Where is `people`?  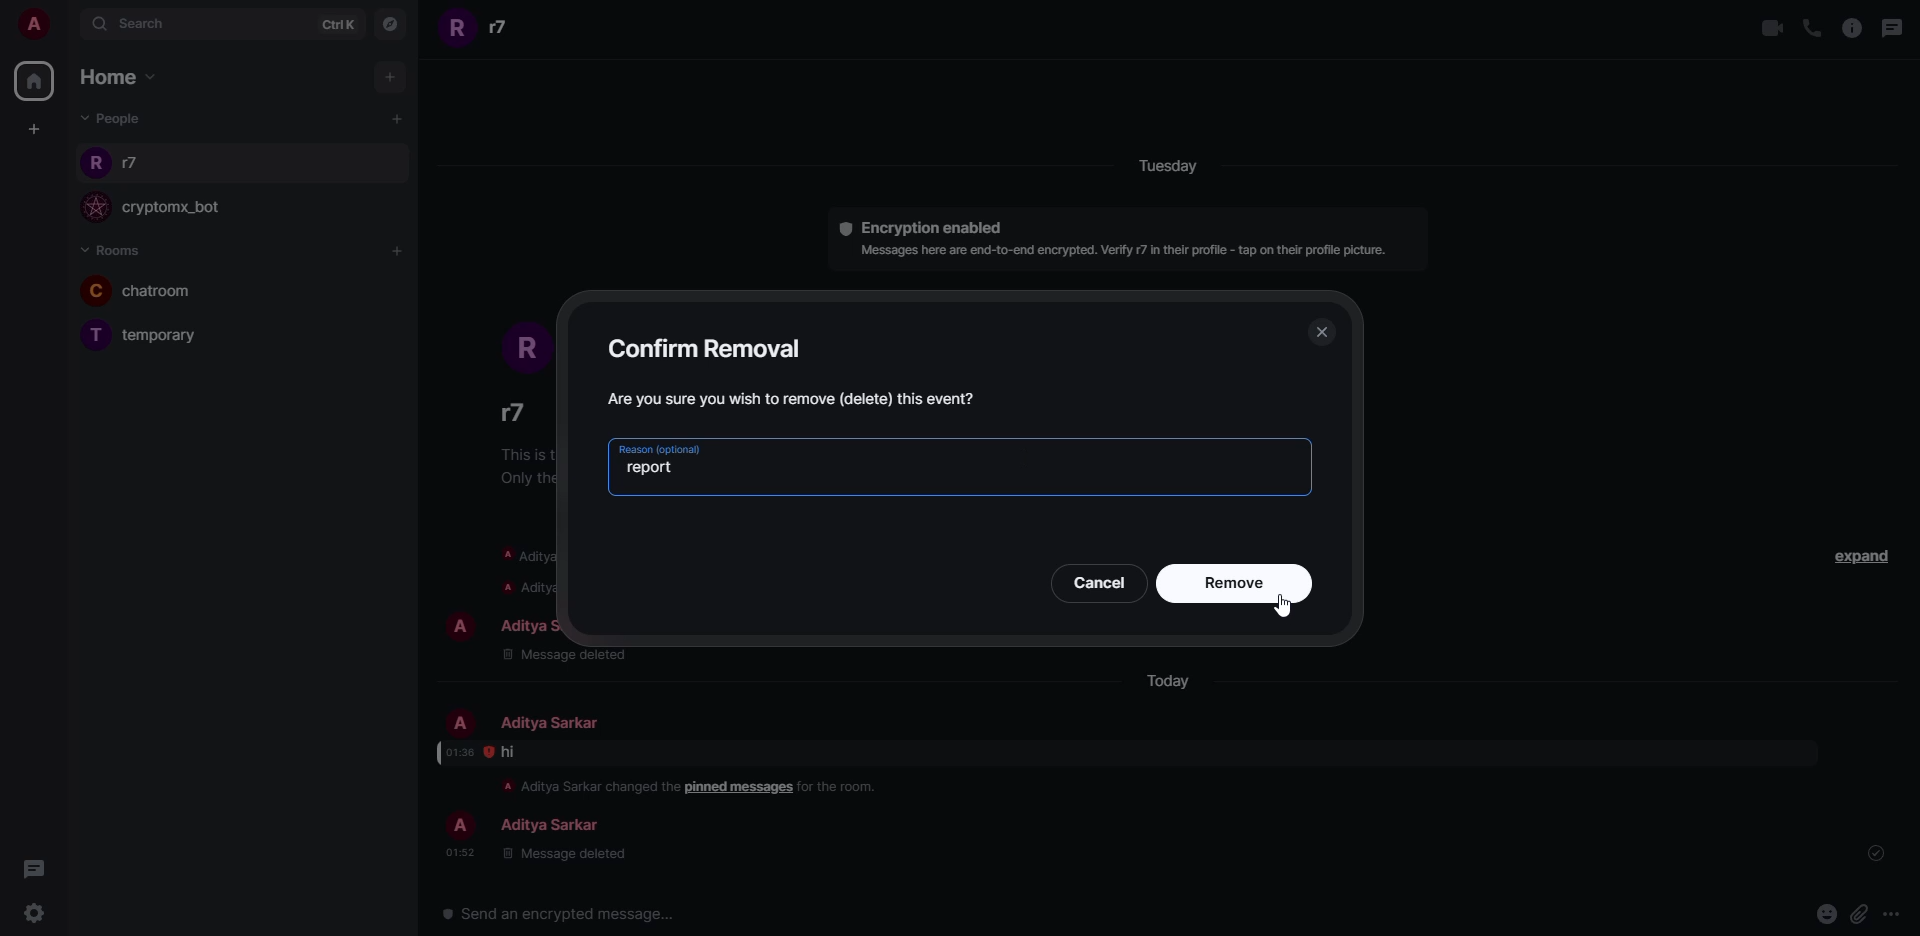
people is located at coordinates (548, 827).